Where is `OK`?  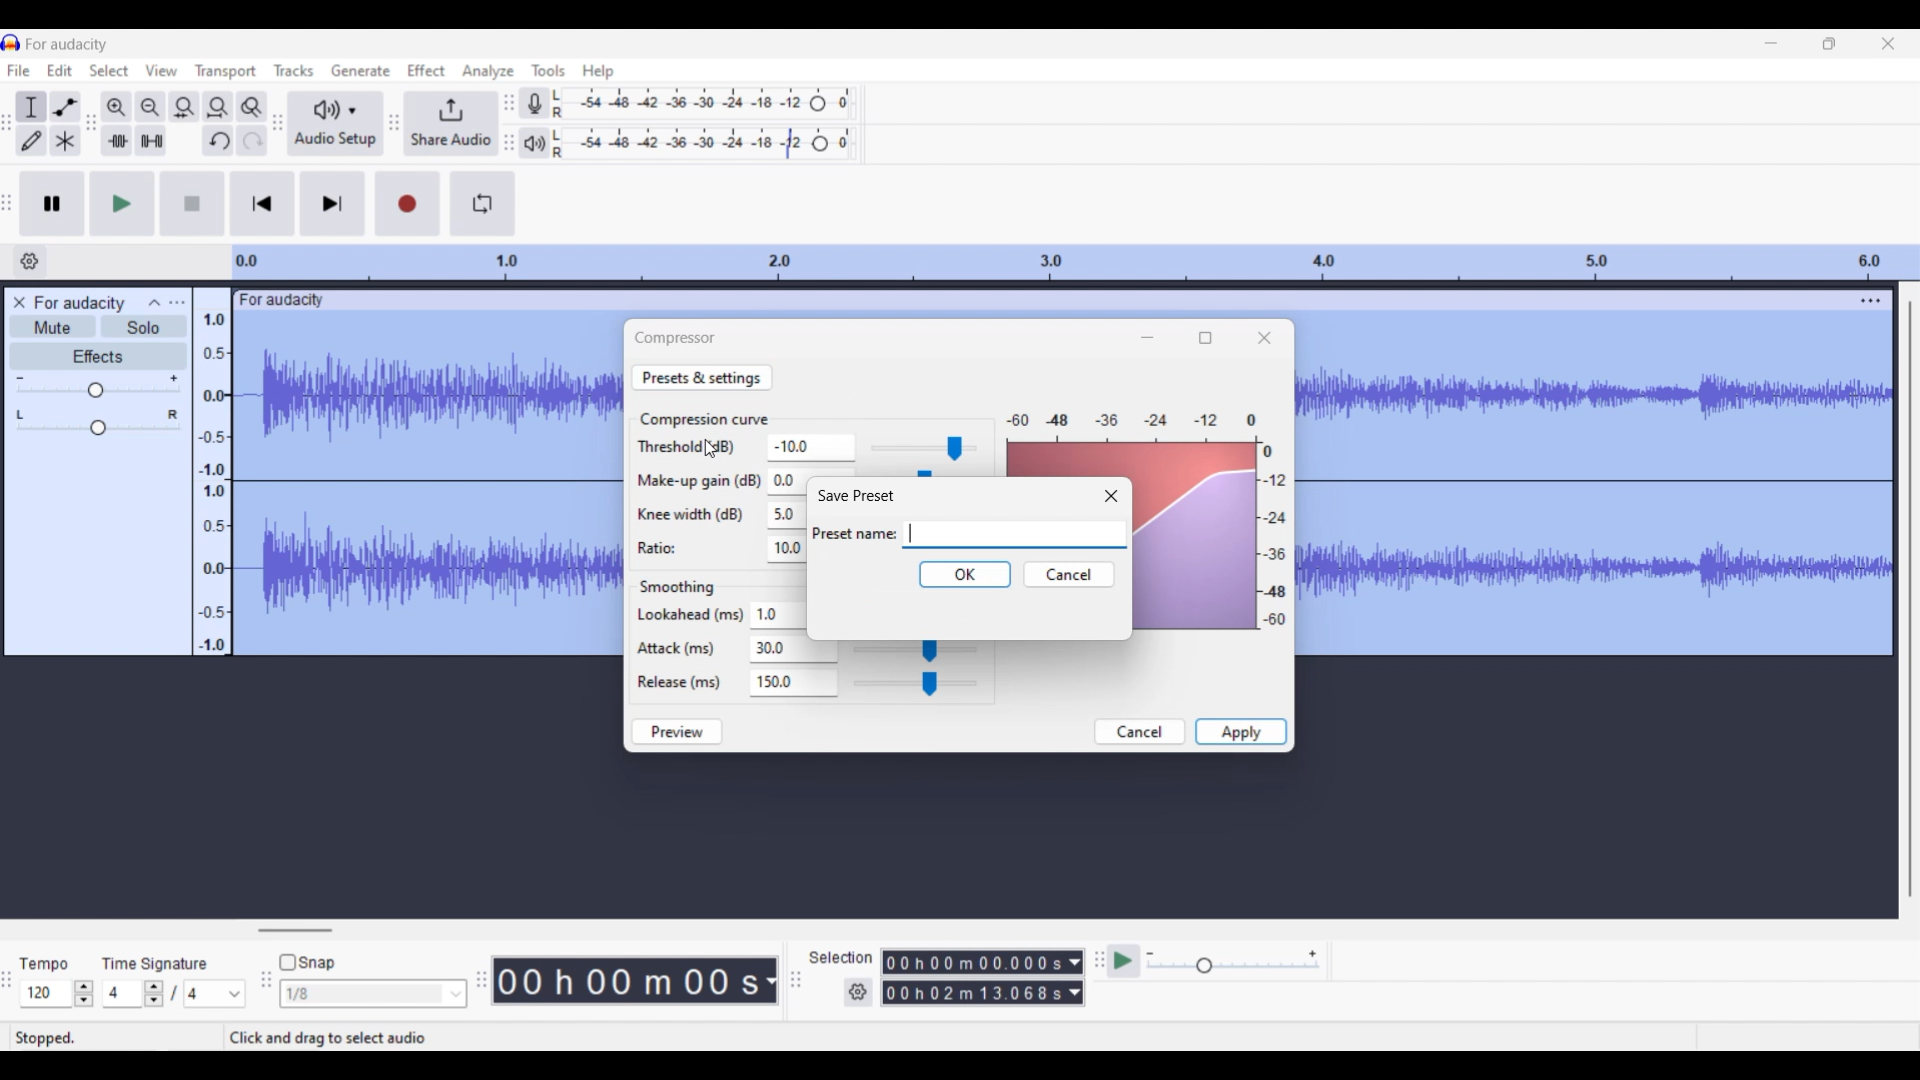 OK is located at coordinates (965, 574).